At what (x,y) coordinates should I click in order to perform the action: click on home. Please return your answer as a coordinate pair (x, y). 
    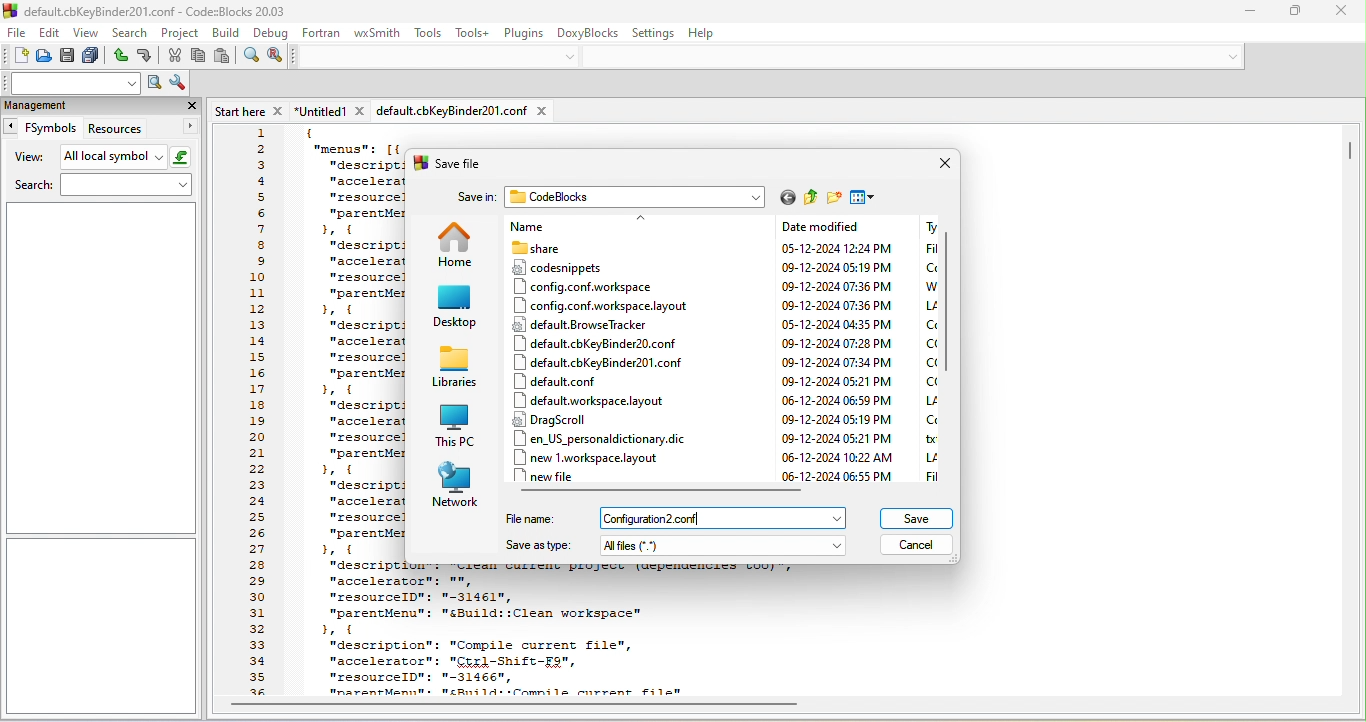
    Looking at the image, I should click on (457, 245).